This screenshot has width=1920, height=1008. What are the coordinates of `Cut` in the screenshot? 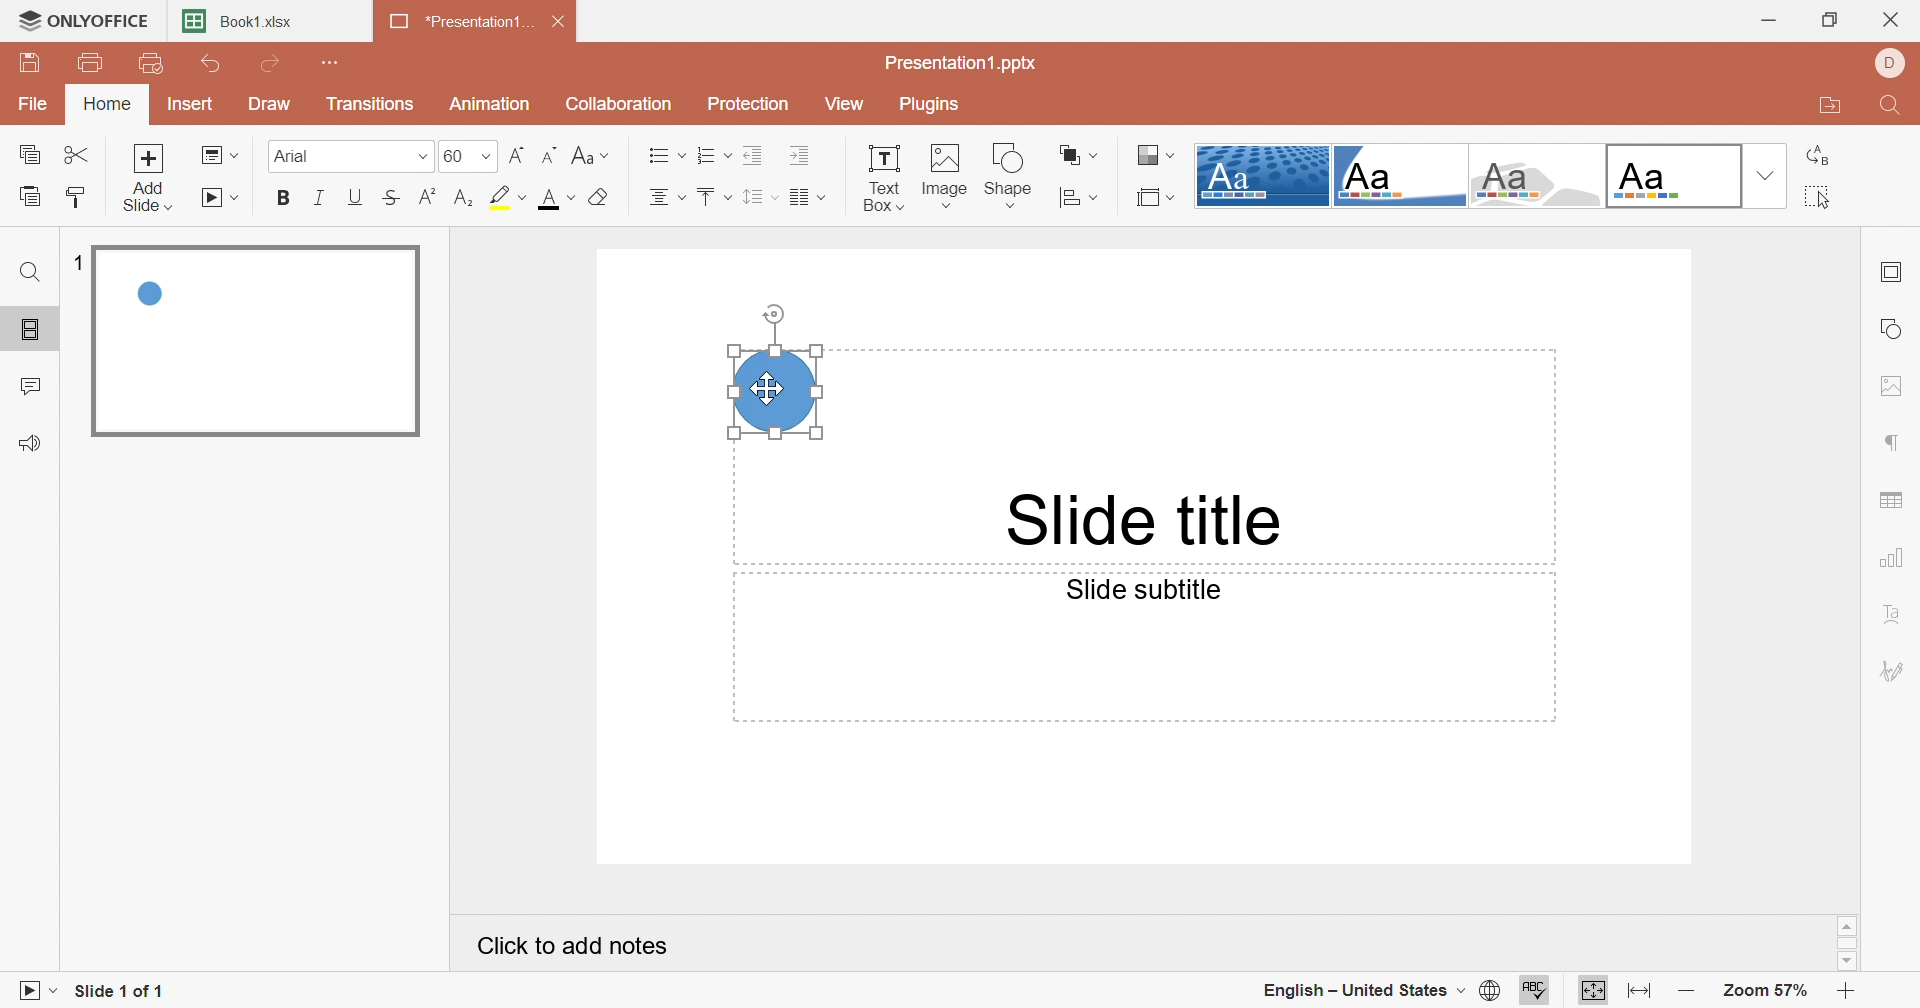 It's located at (77, 154).